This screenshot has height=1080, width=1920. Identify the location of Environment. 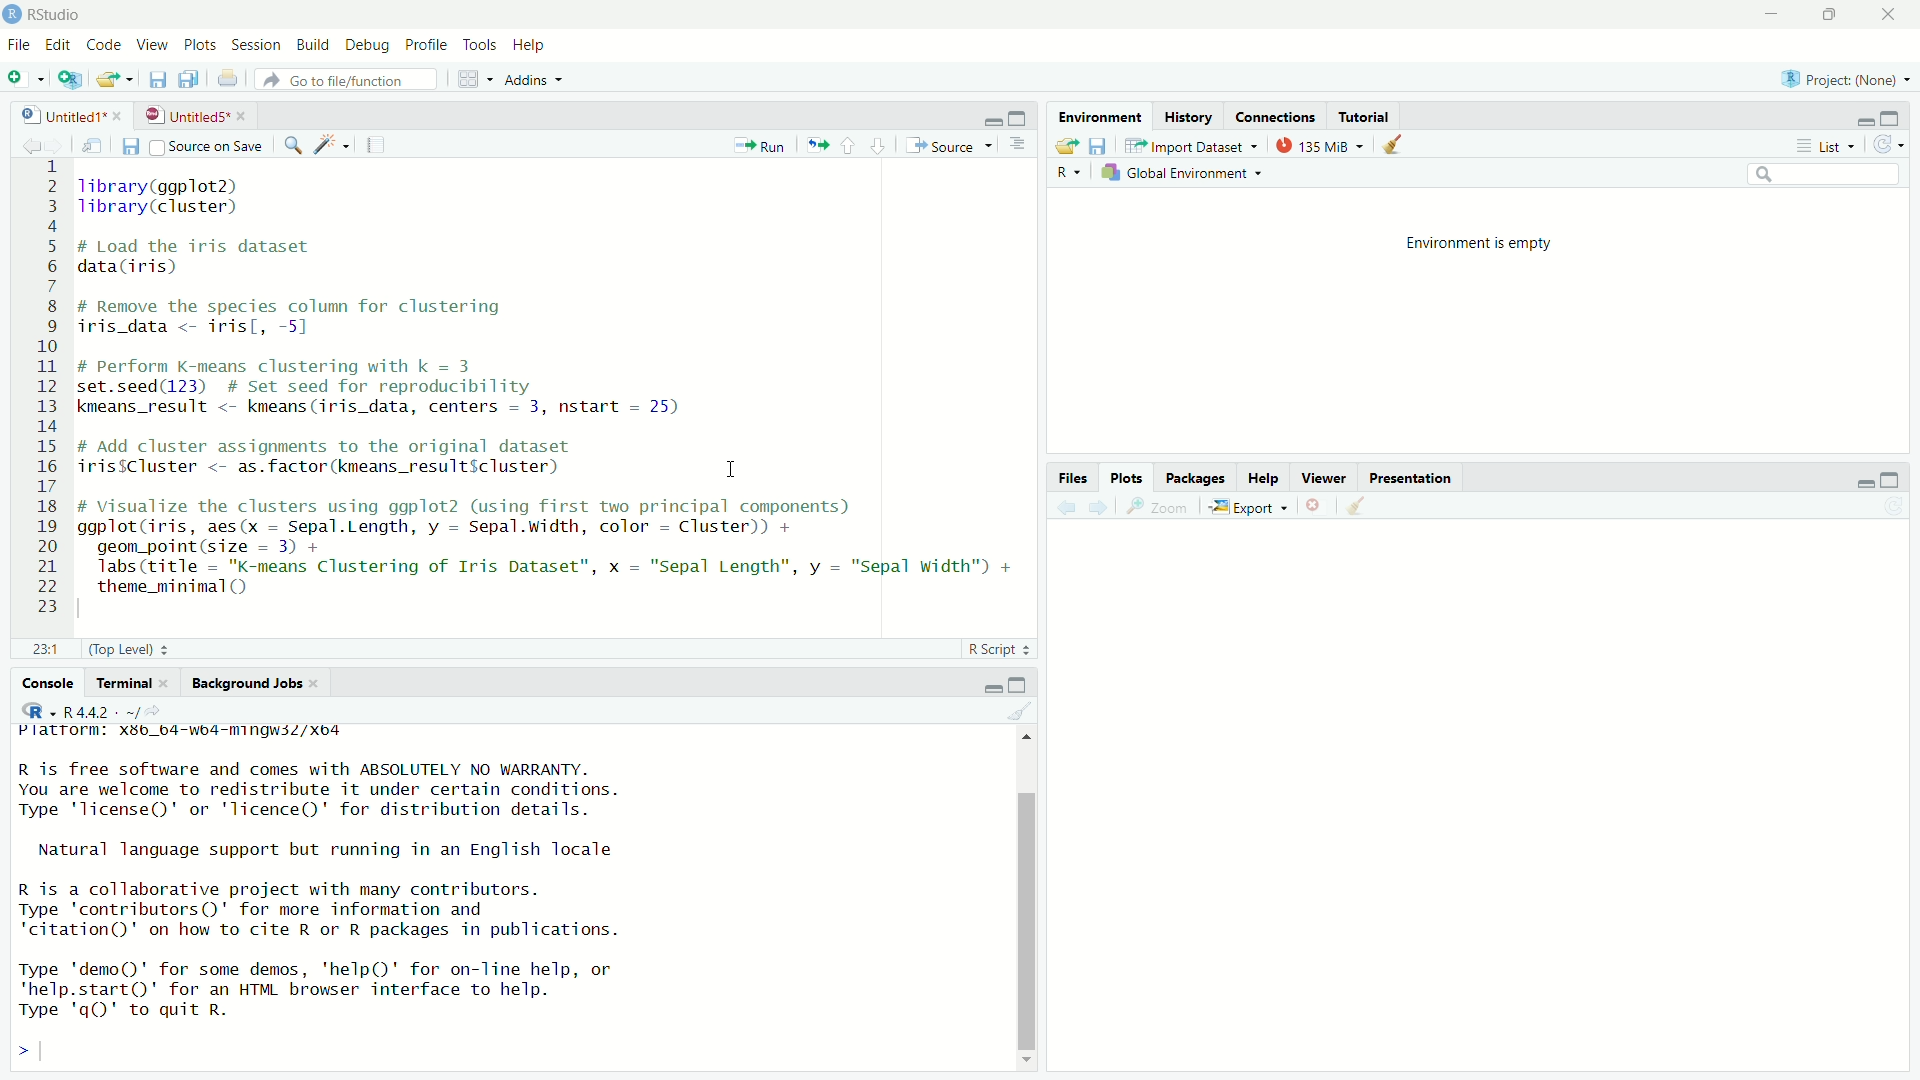
(1101, 116).